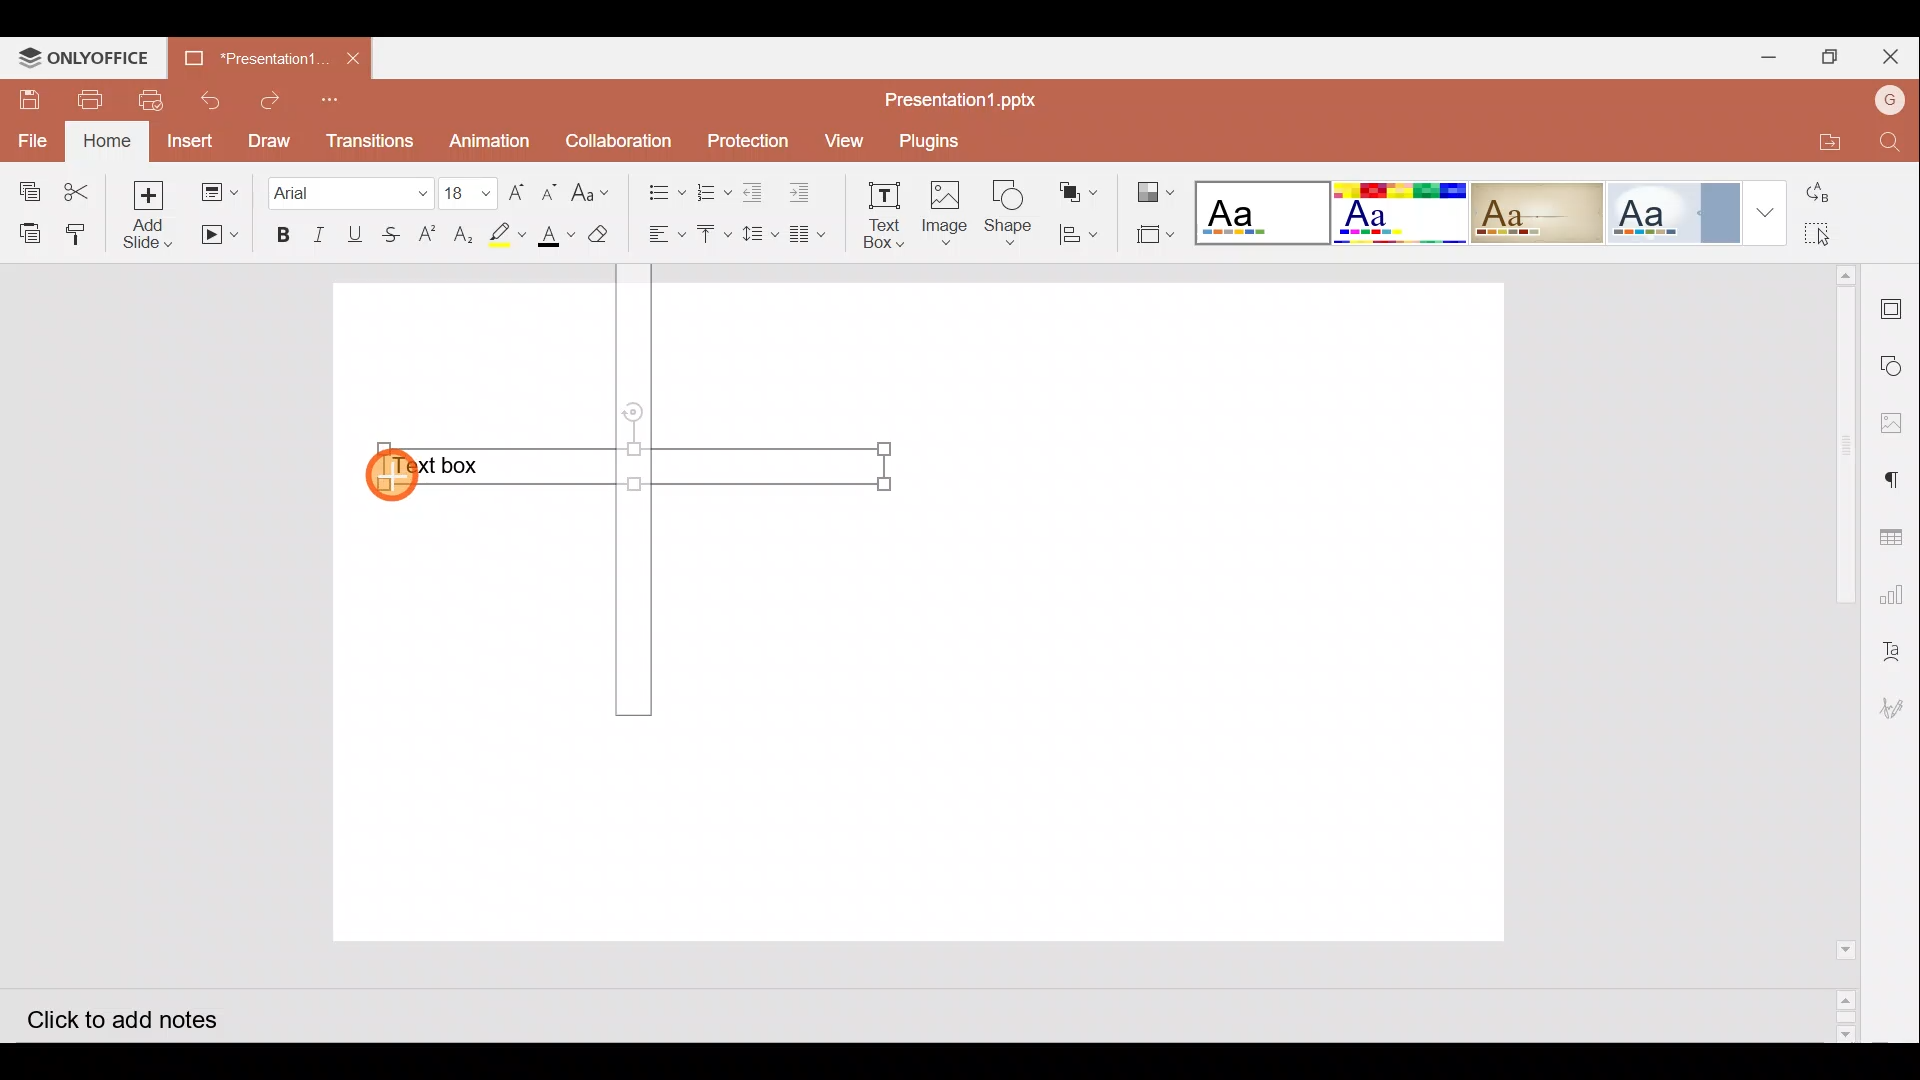  What do you see at coordinates (1894, 711) in the screenshot?
I see `Signature settings` at bounding box center [1894, 711].